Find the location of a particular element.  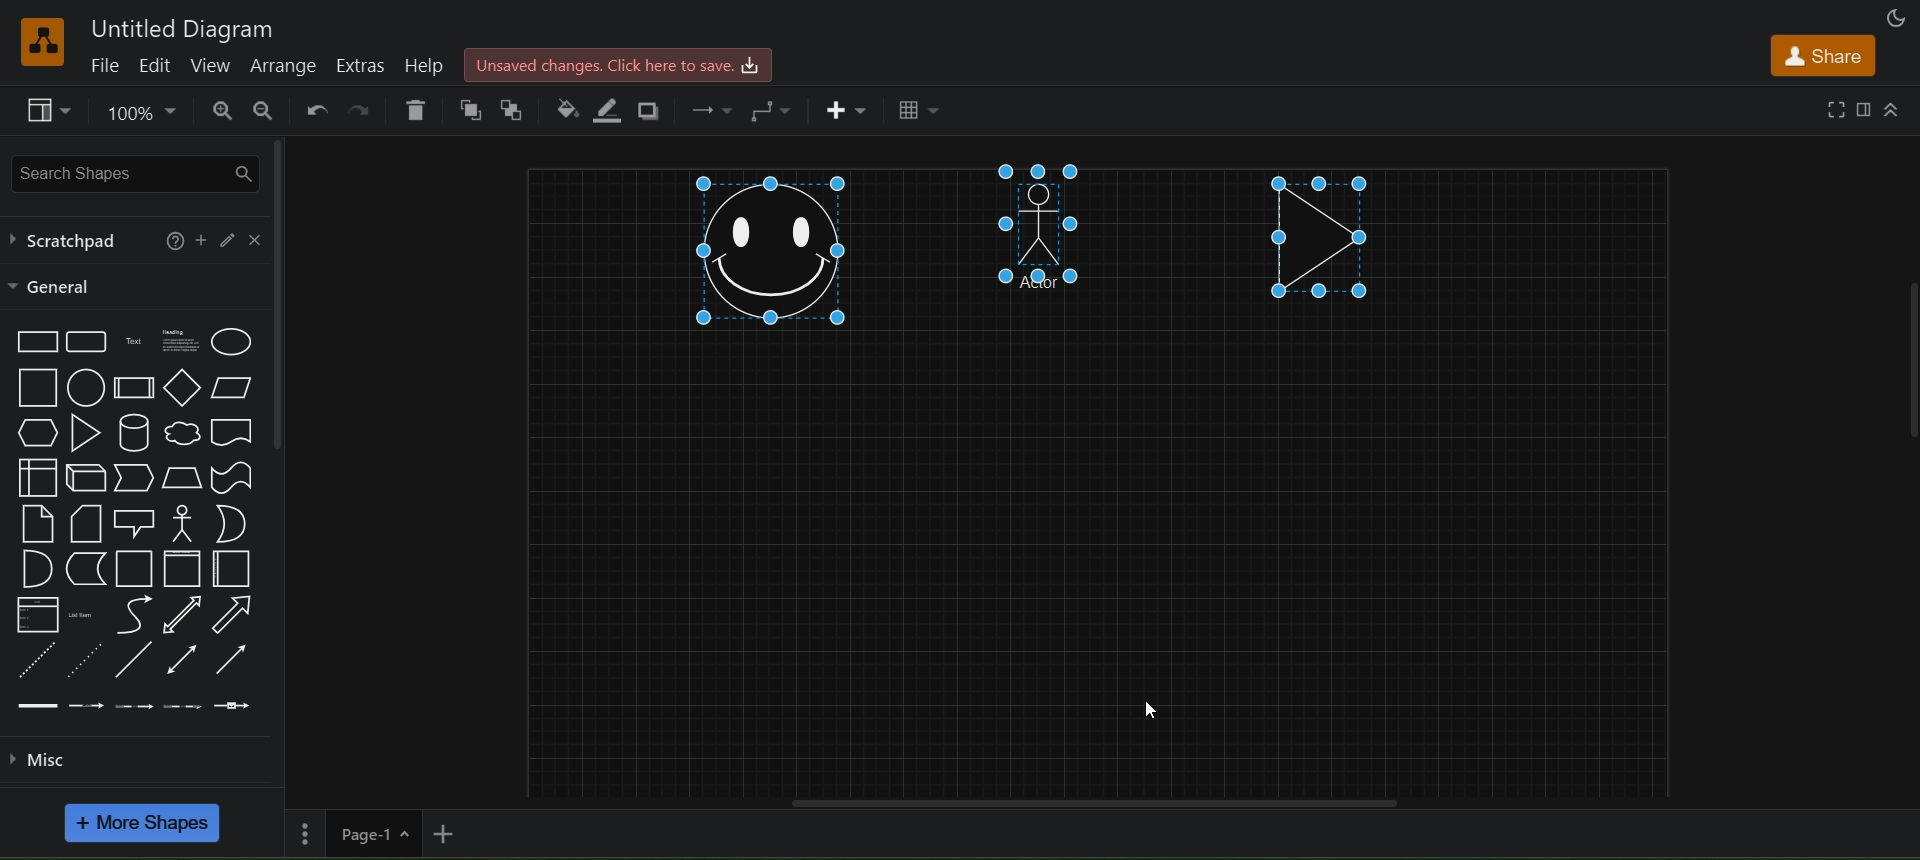

more shapes is located at coordinates (144, 824).